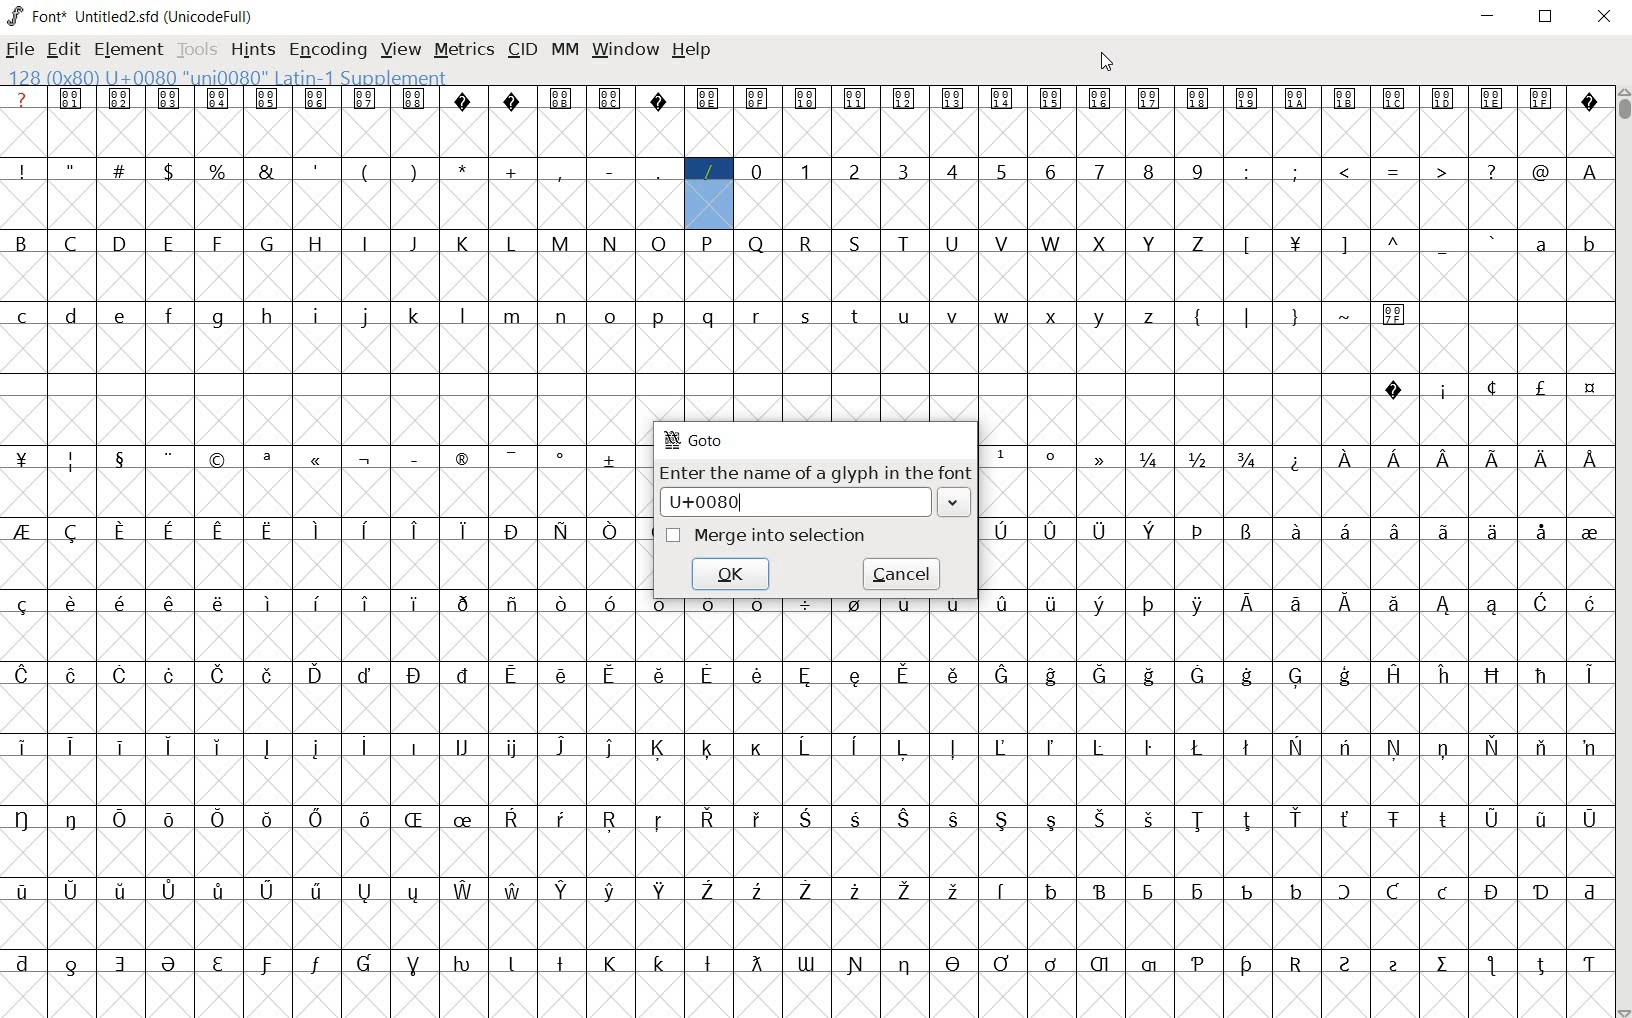 This screenshot has width=1632, height=1018. I want to click on ok, so click(729, 574).